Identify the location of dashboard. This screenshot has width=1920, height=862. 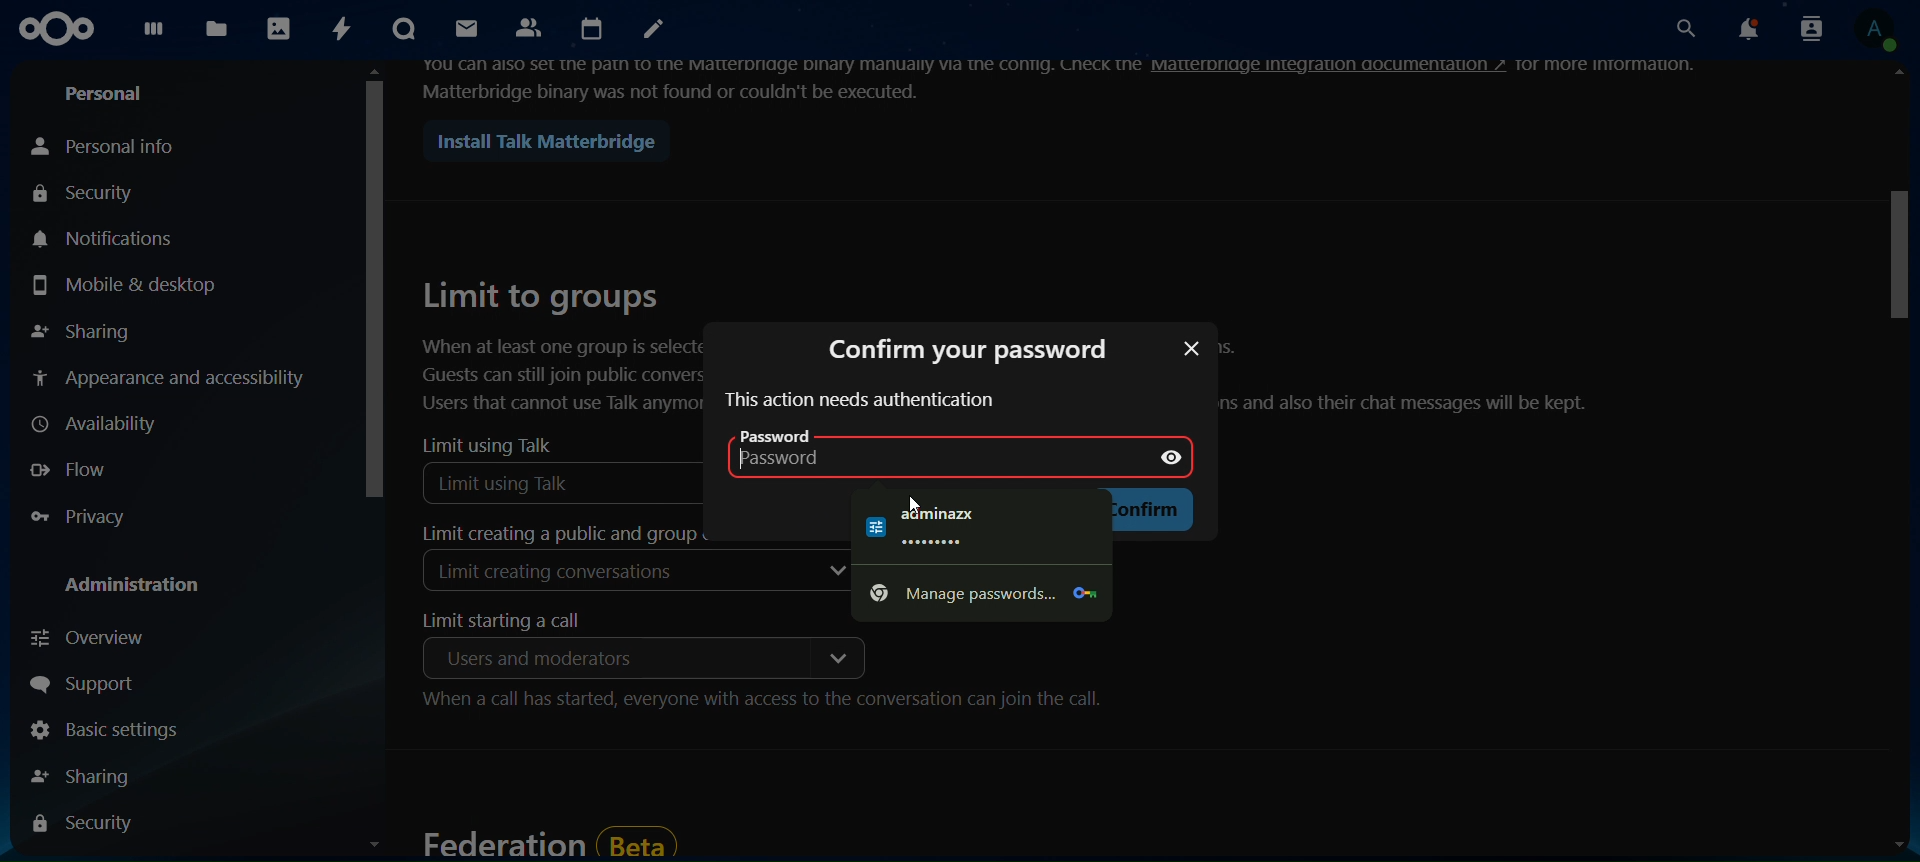
(157, 34).